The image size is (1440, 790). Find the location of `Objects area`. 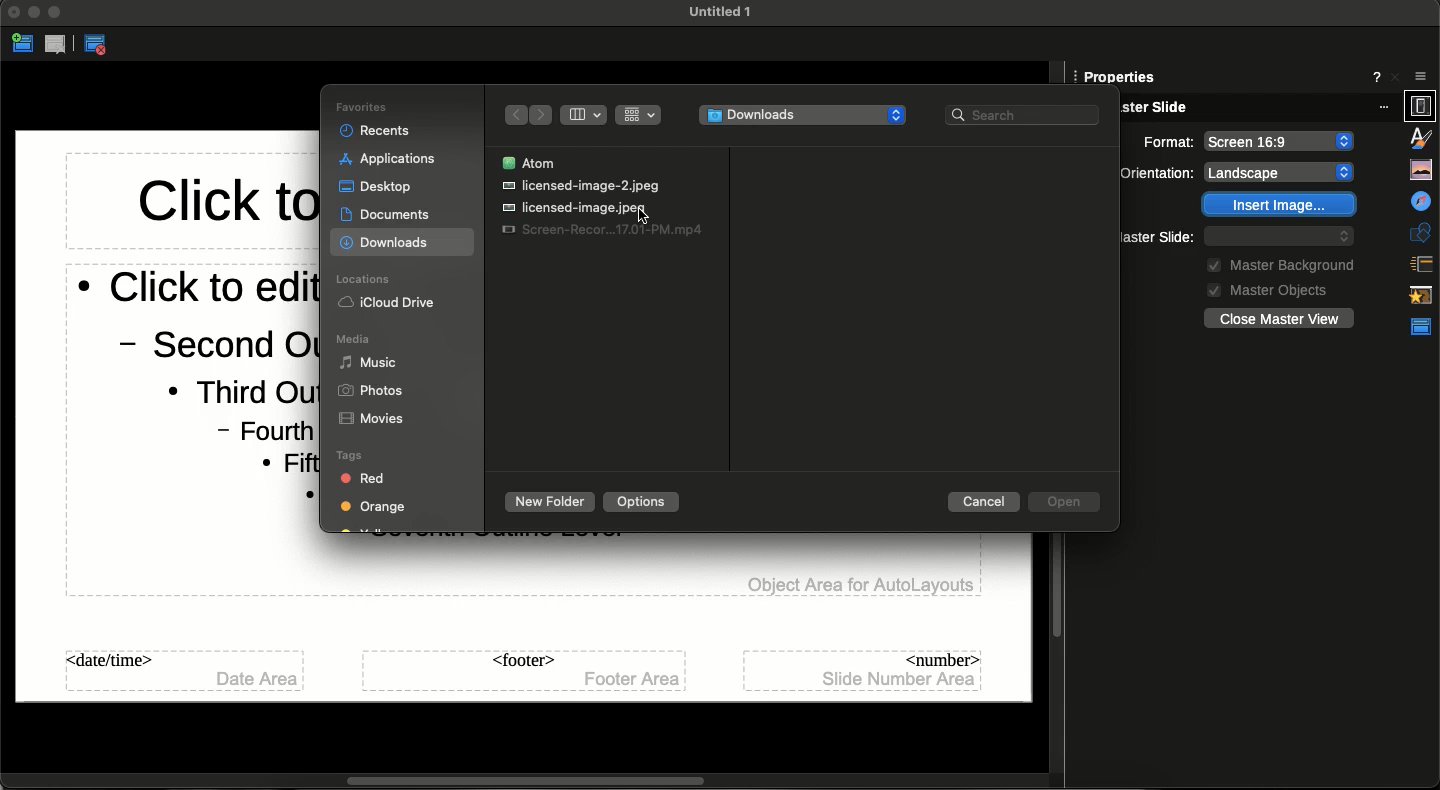

Objects area is located at coordinates (845, 585).